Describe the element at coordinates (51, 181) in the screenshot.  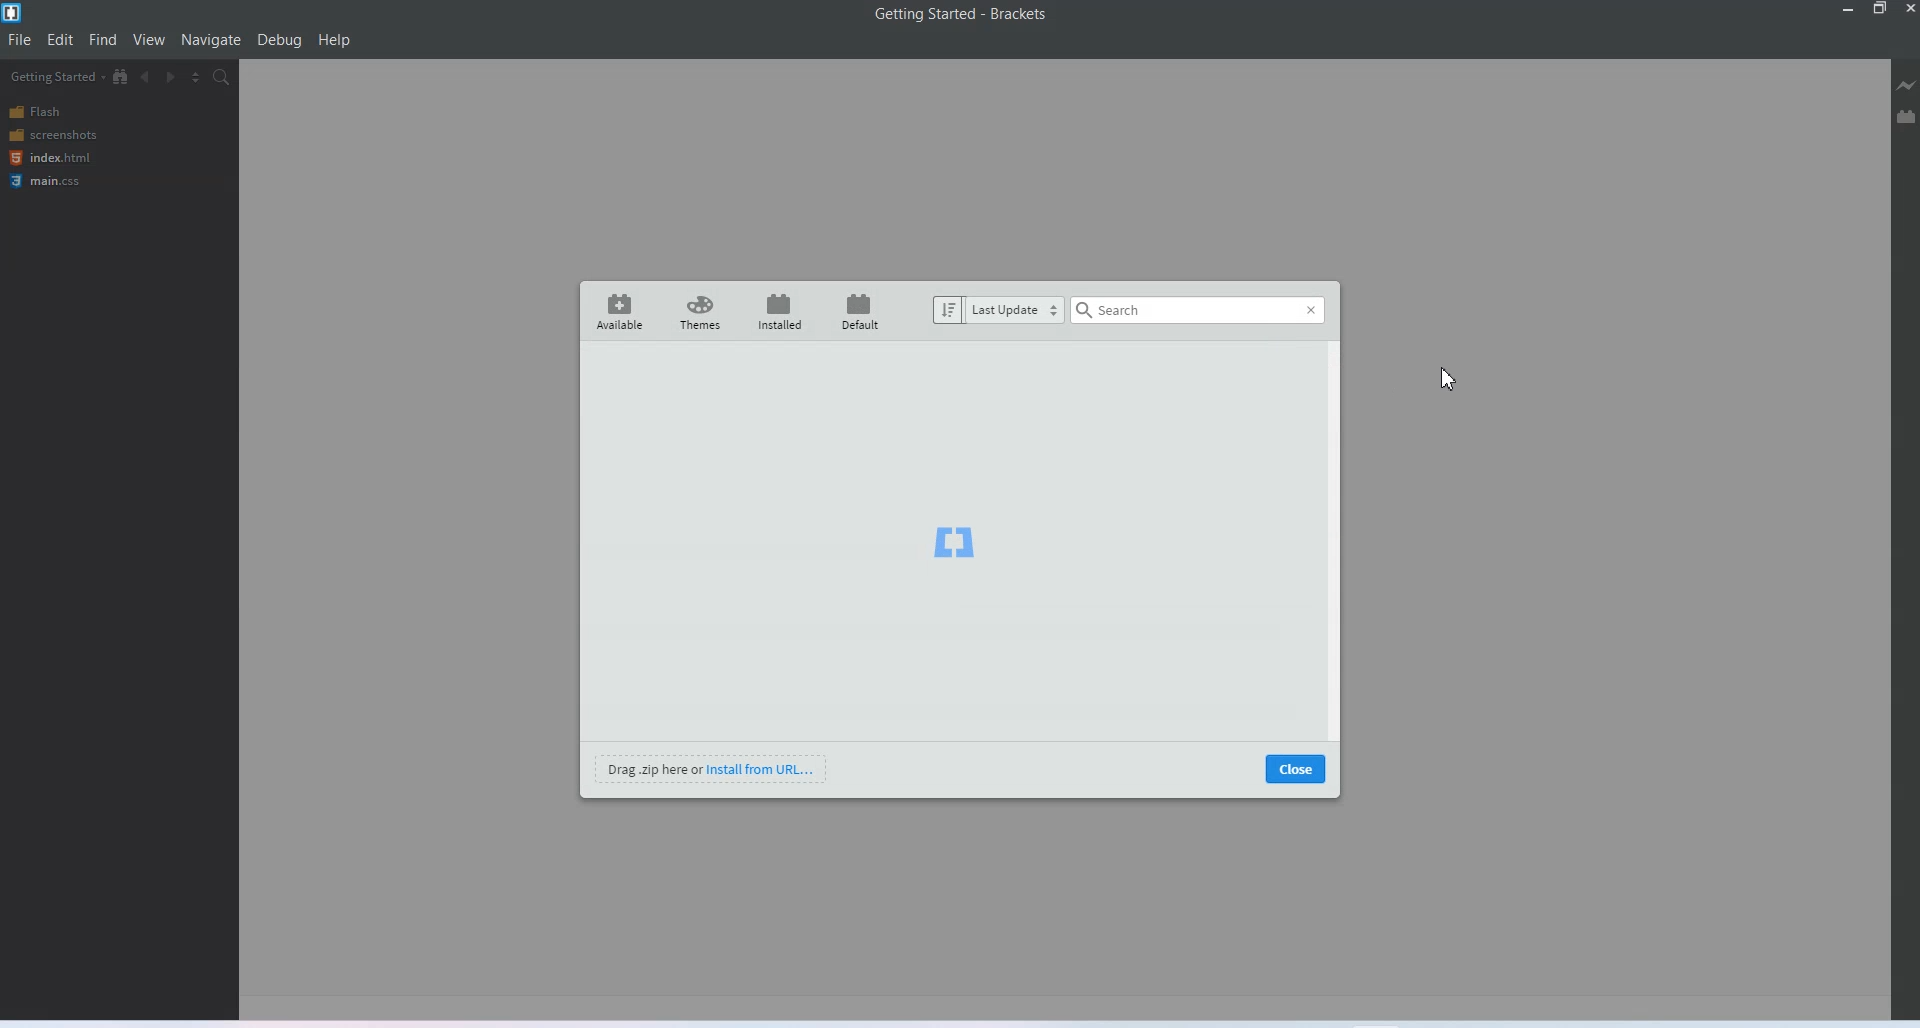
I see `main.css` at that location.